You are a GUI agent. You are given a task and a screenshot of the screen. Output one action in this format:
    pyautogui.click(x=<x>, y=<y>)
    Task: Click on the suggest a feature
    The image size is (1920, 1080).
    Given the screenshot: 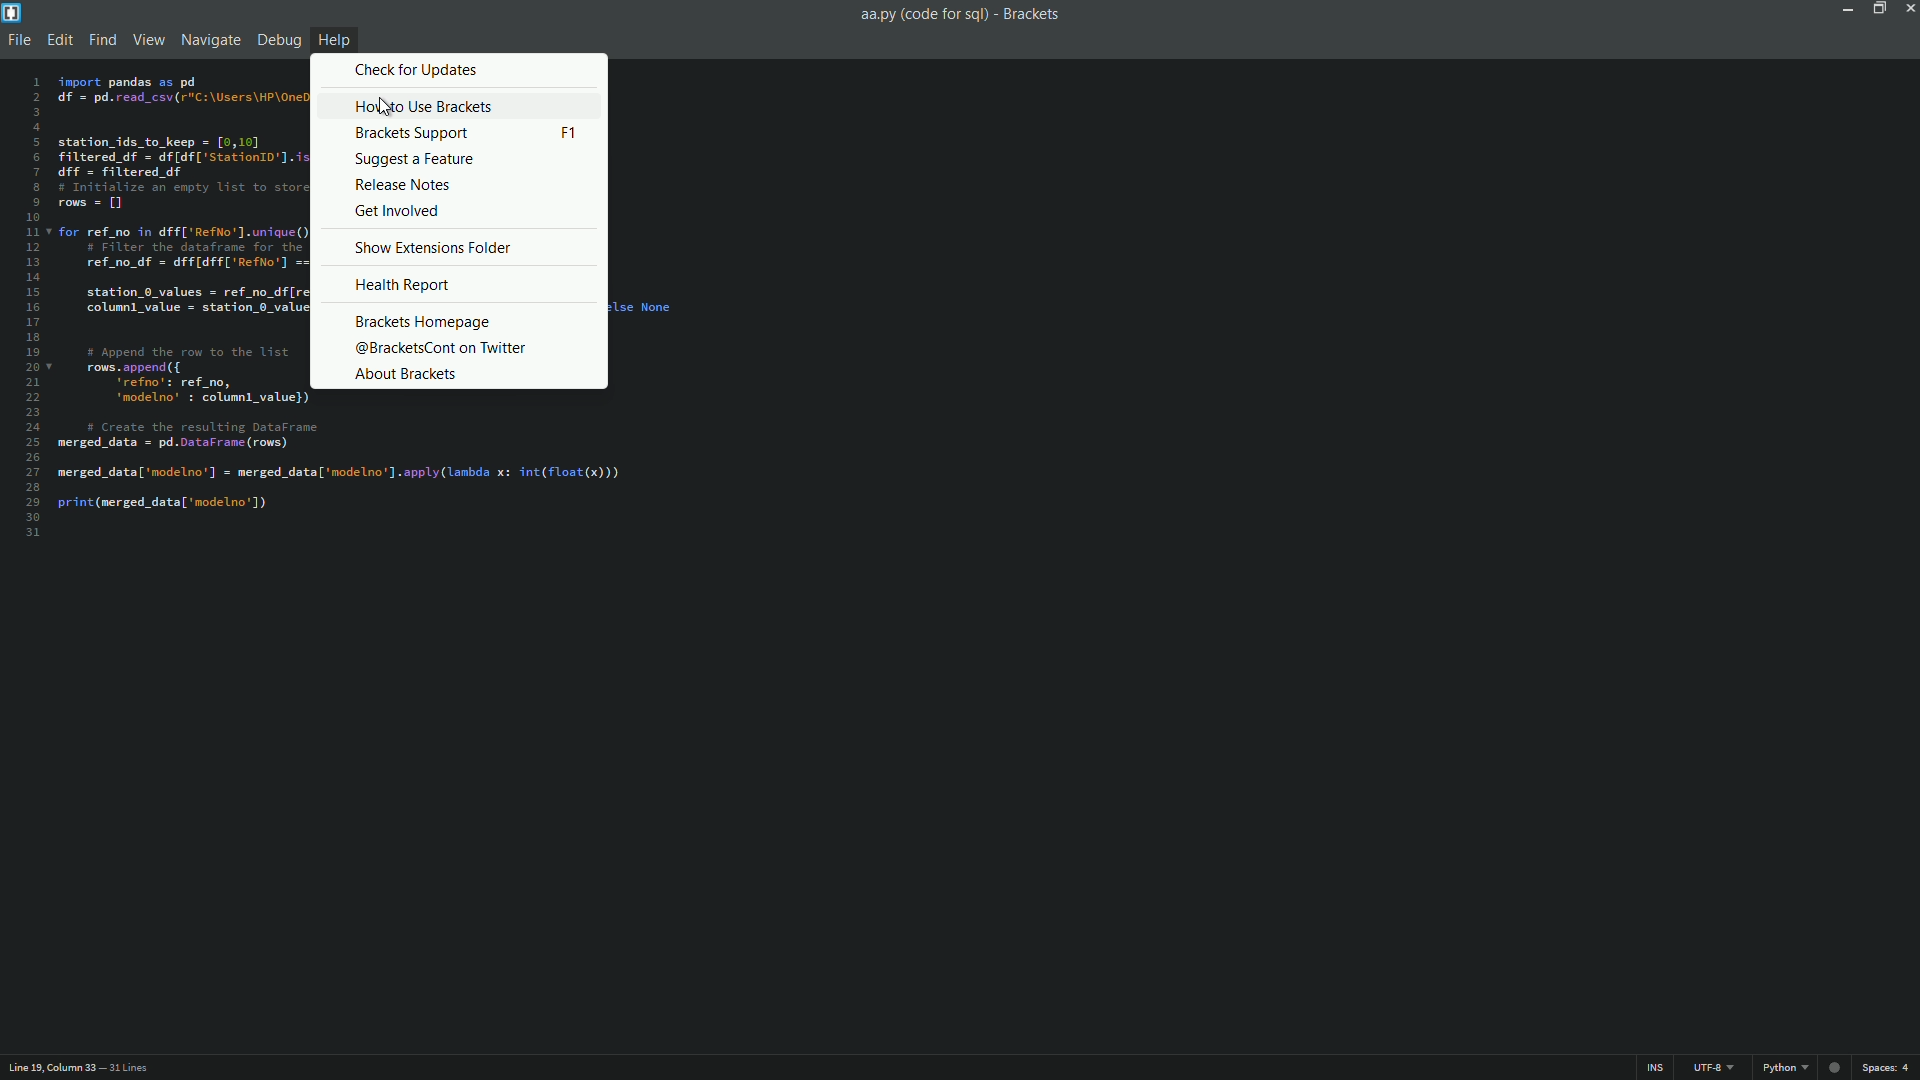 What is the action you would take?
    pyautogui.click(x=415, y=160)
    